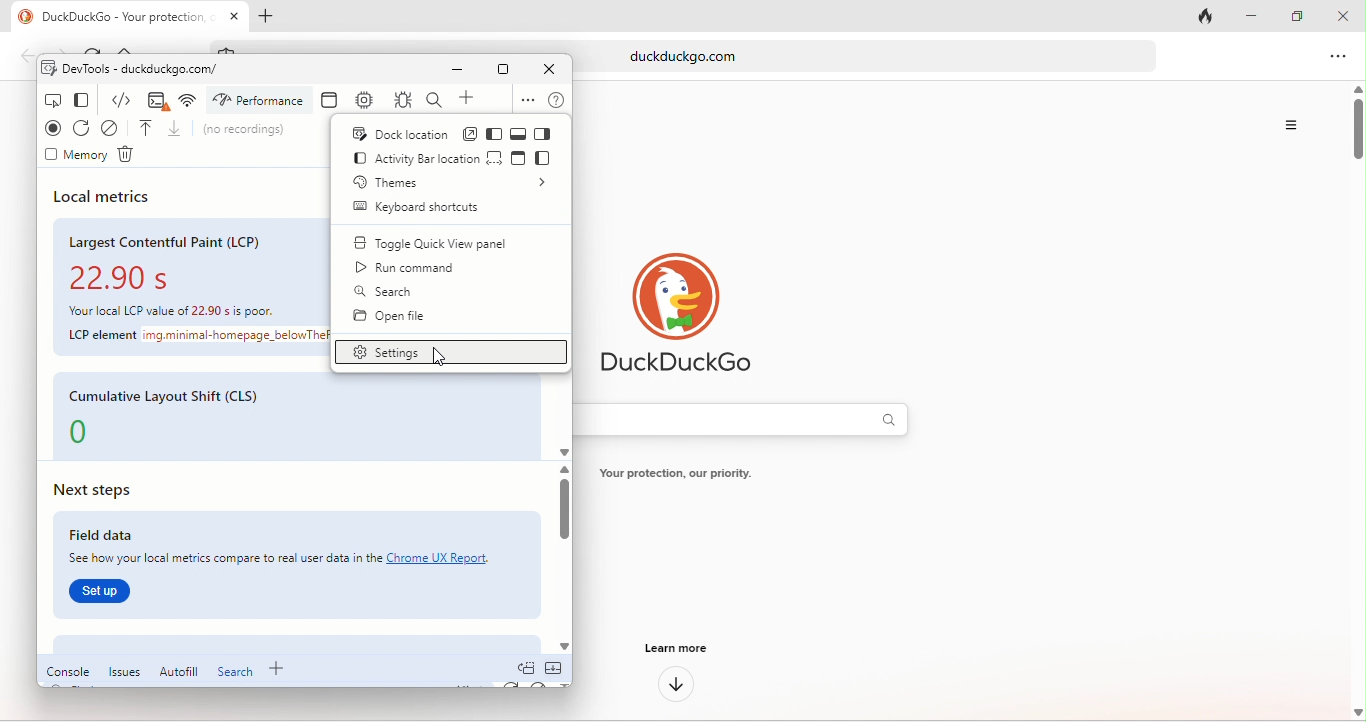 This screenshot has width=1366, height=722. I want to click on cumulative layout shift, so click(182, 392).